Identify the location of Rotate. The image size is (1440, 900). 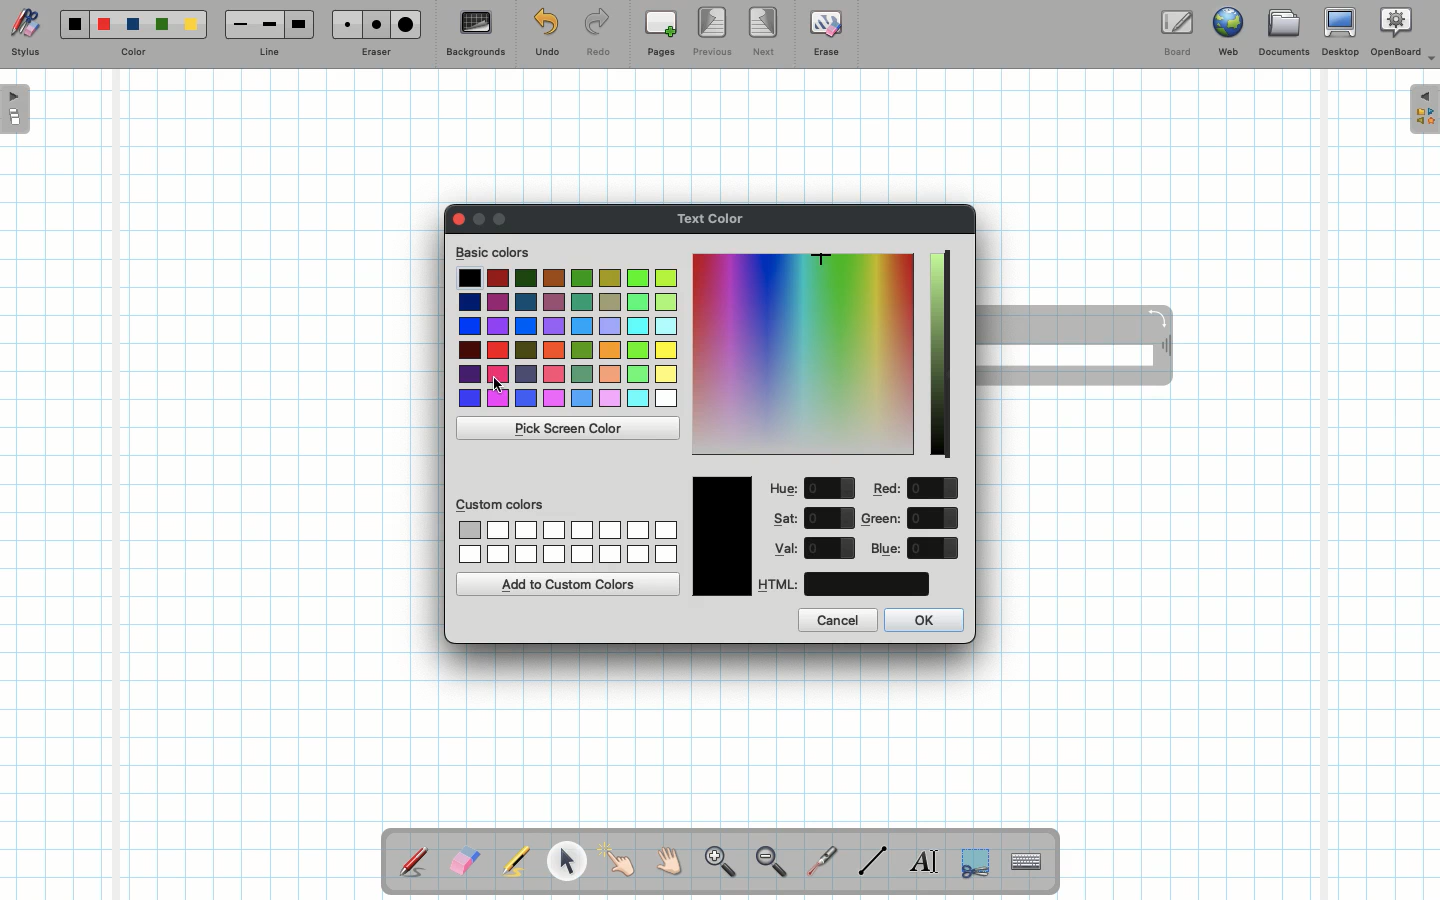
(1157, 317).